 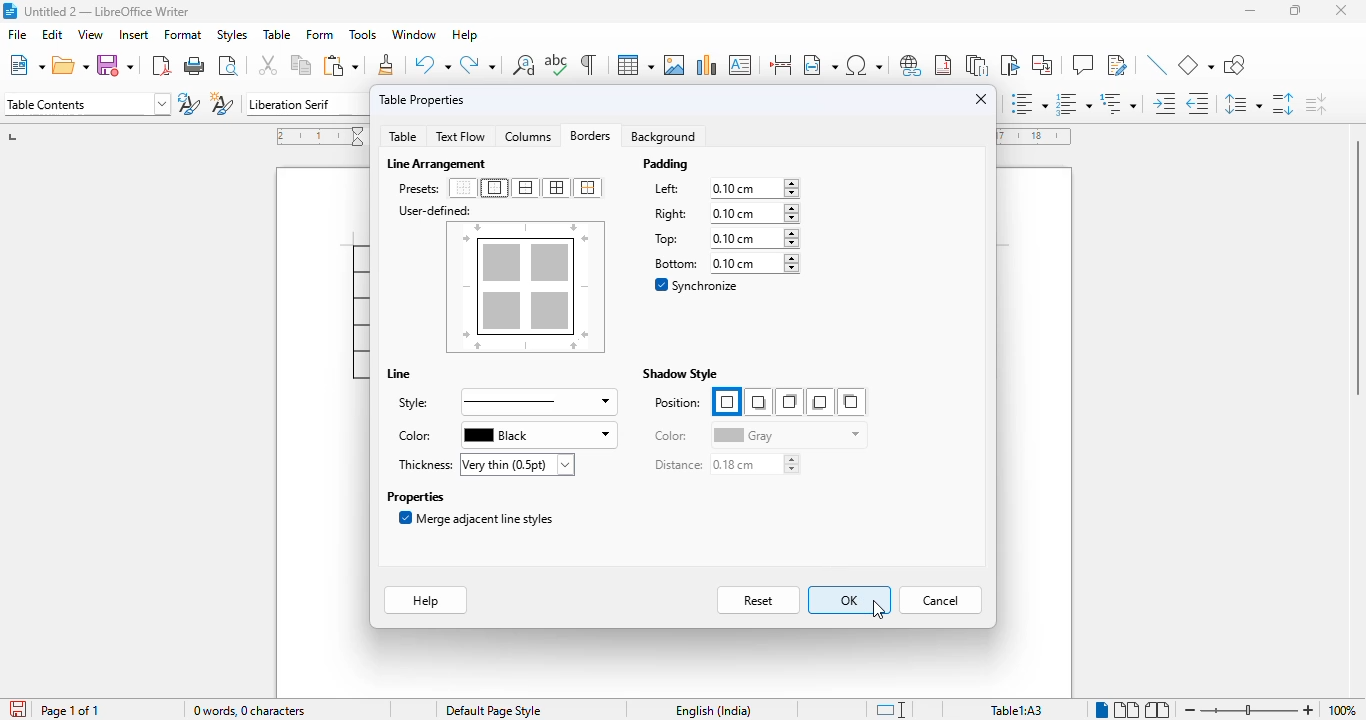 I want to click on toggle formatting marks, so click(x=588, y=64).